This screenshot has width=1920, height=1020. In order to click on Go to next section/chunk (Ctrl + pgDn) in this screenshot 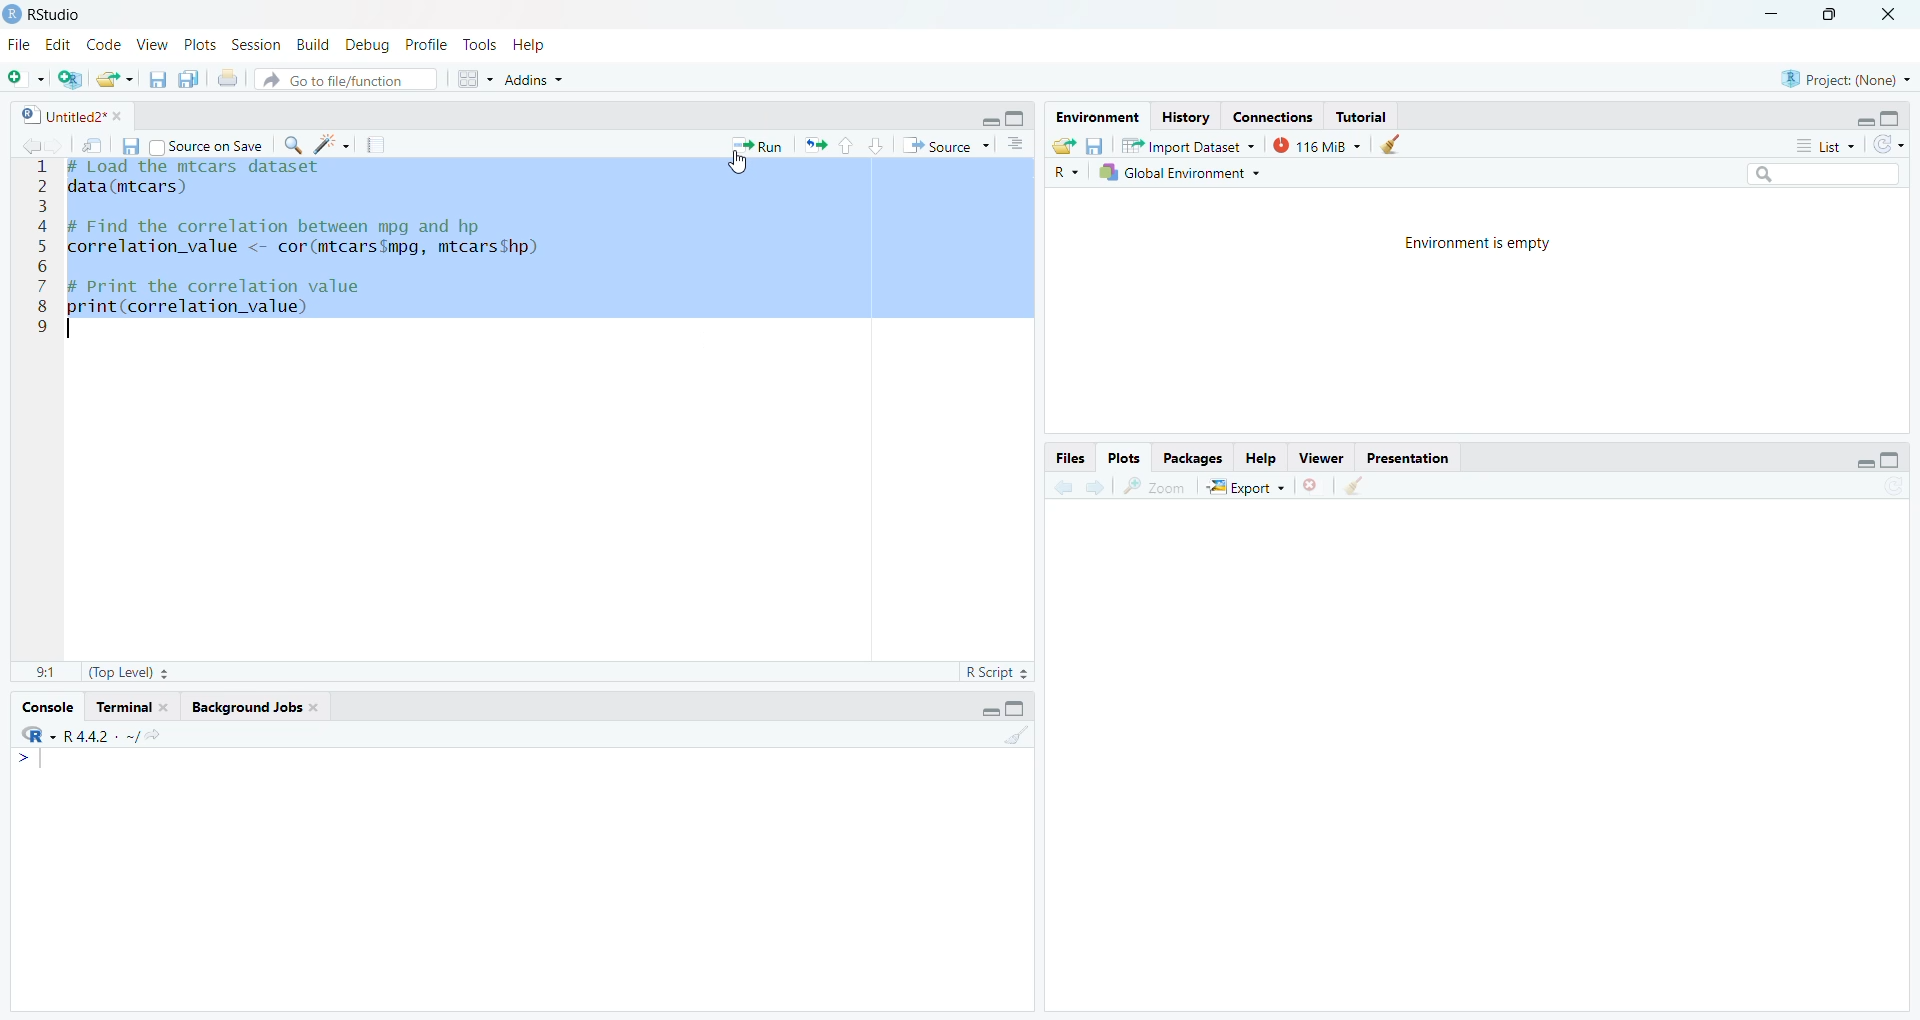, I will do `click(878, 143)`.